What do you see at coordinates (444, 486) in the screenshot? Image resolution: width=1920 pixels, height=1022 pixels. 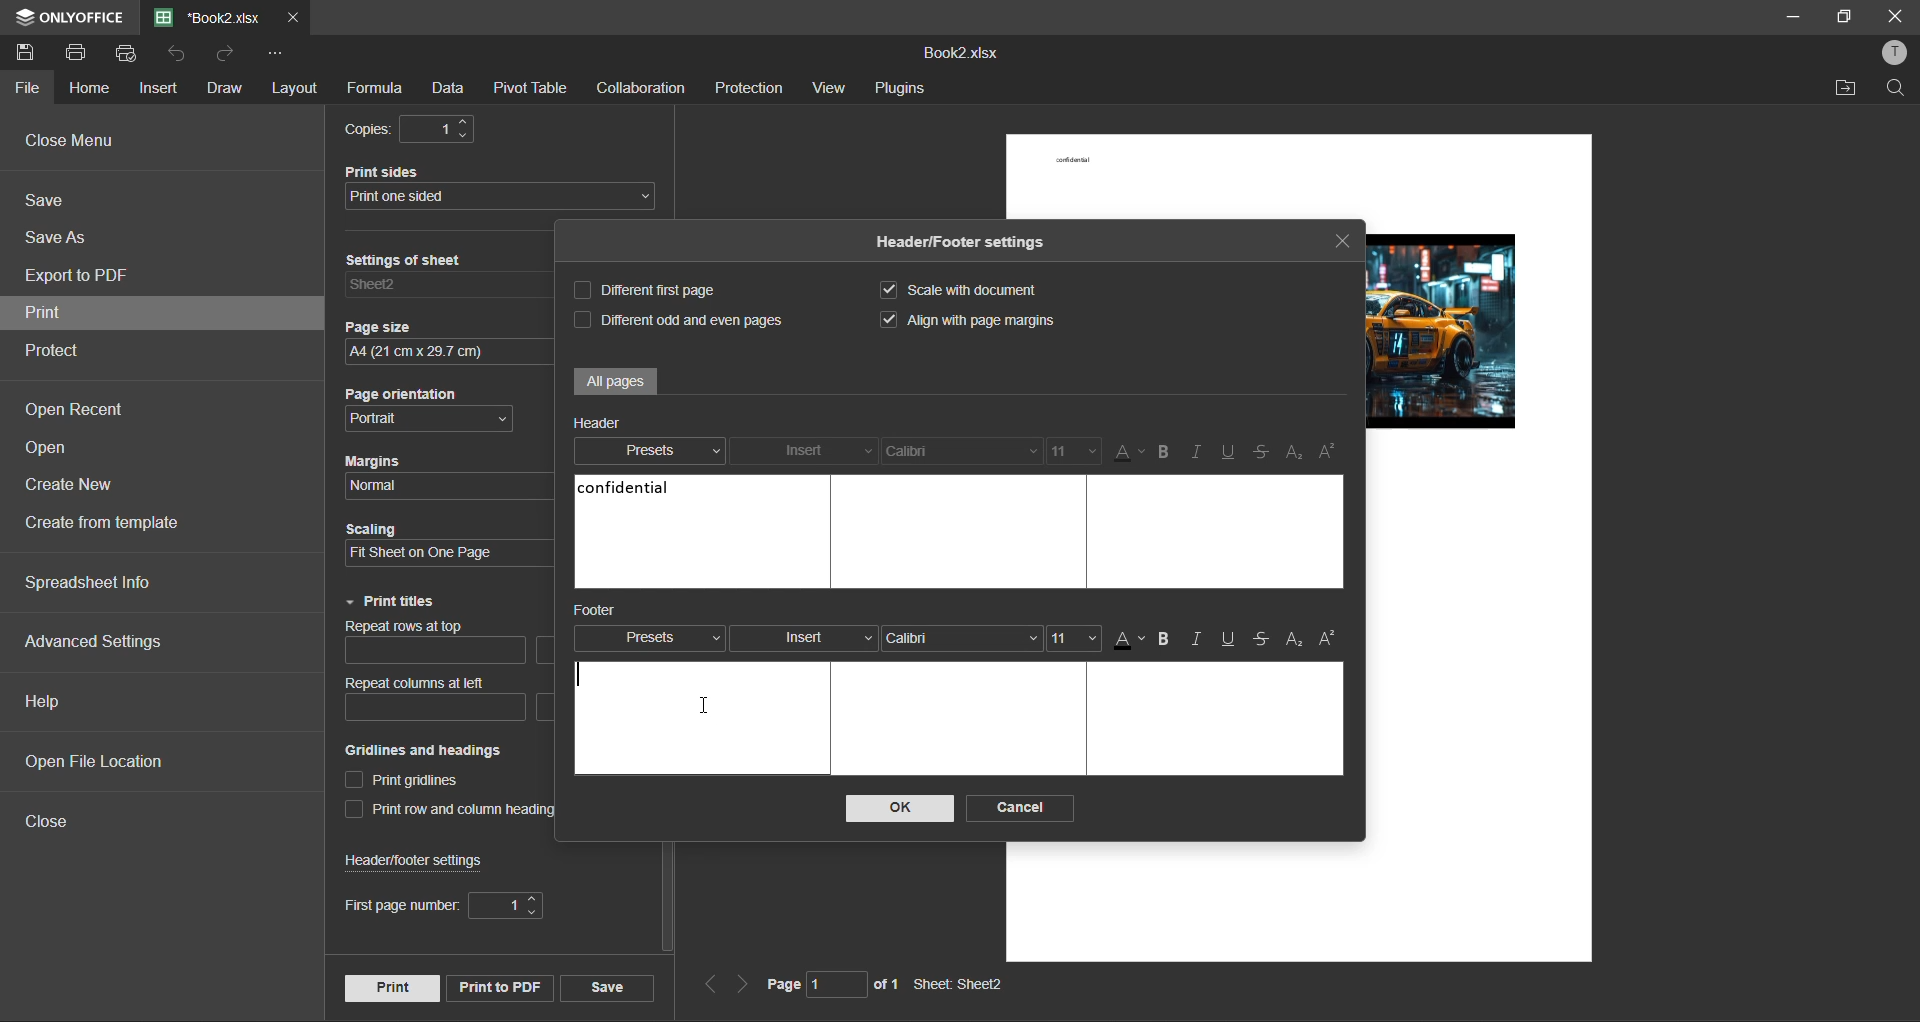 I see `margins` at bounding box center [444, 486].